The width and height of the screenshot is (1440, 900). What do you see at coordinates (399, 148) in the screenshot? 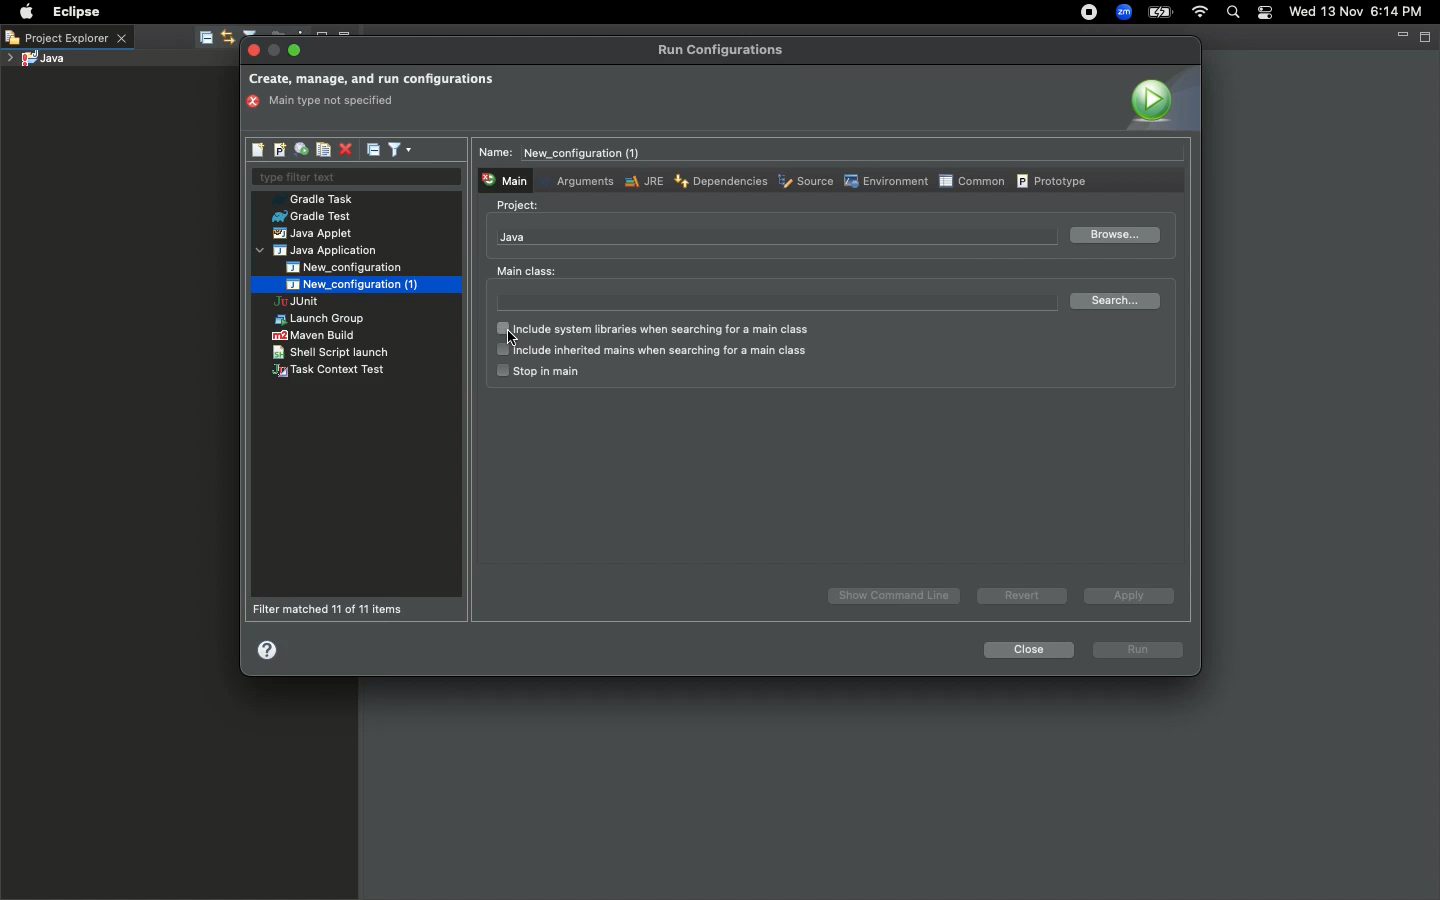
I see `Filter launch configurations` at bounding box center [399, 148].